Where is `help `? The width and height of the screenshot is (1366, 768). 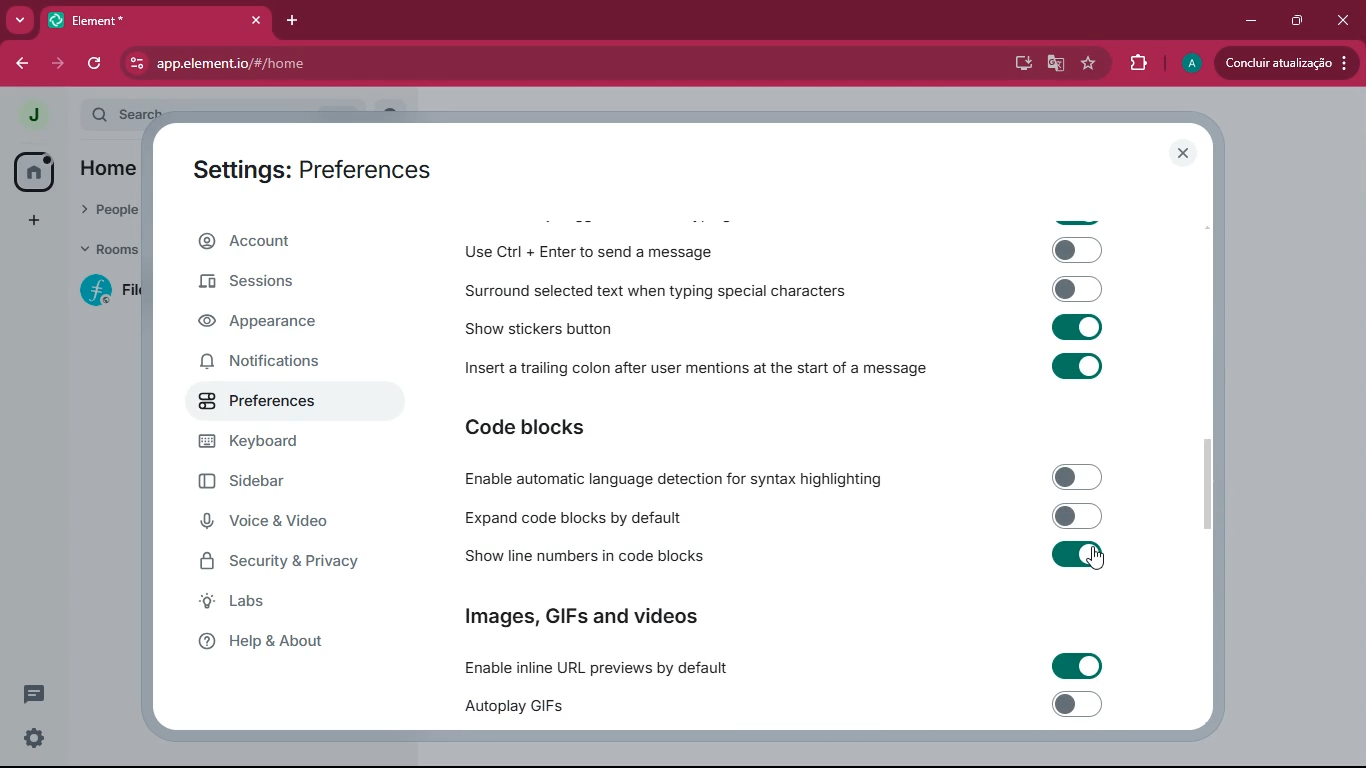 help  is located at coordinates (283, 642).